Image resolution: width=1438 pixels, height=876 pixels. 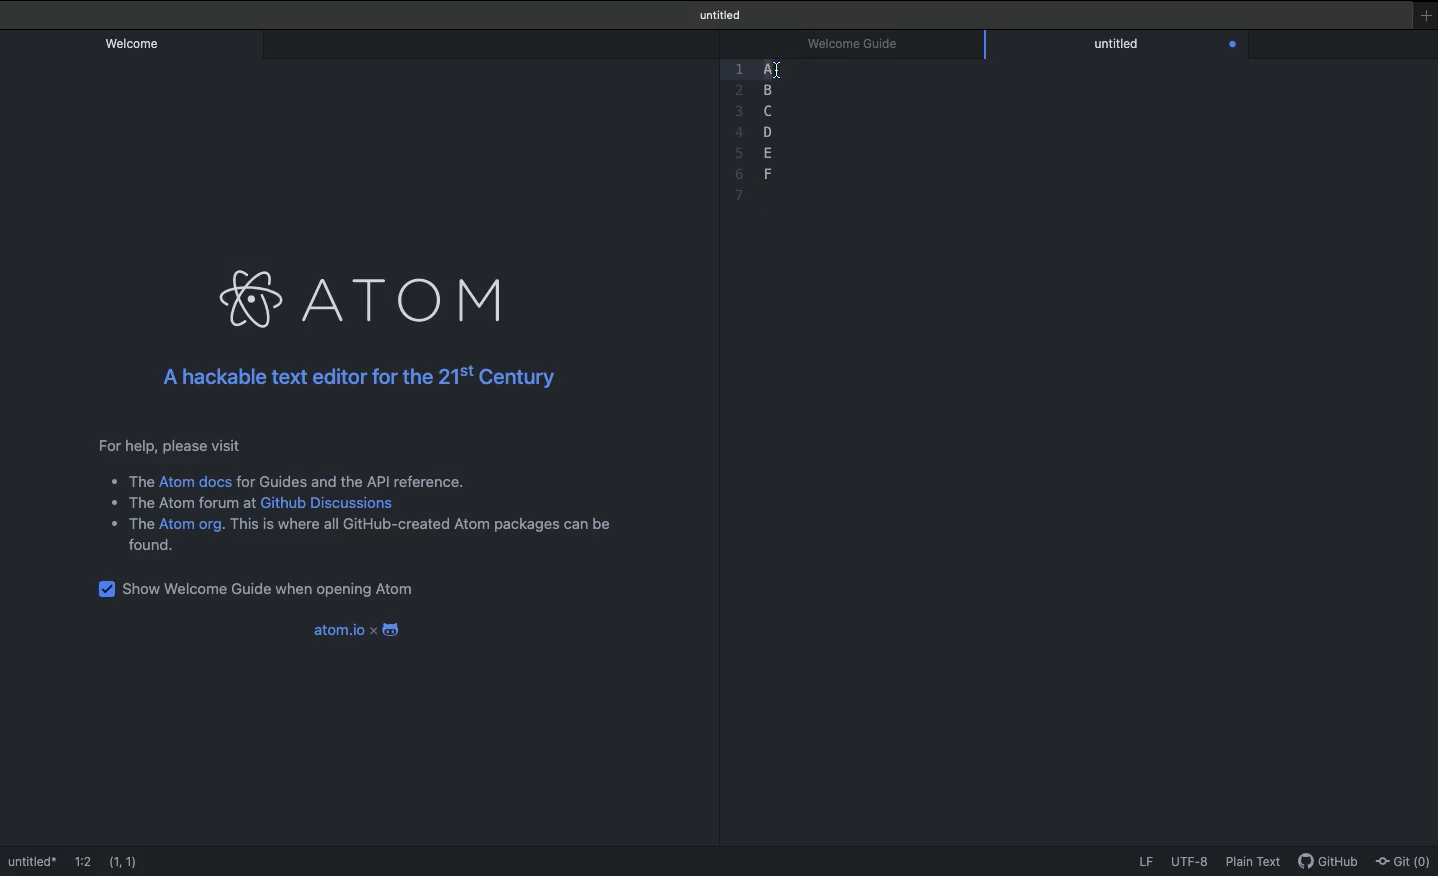 What do you see at coordinates (768, 172) in the screenshot?
I see `f` at bounding box center [768, 172].